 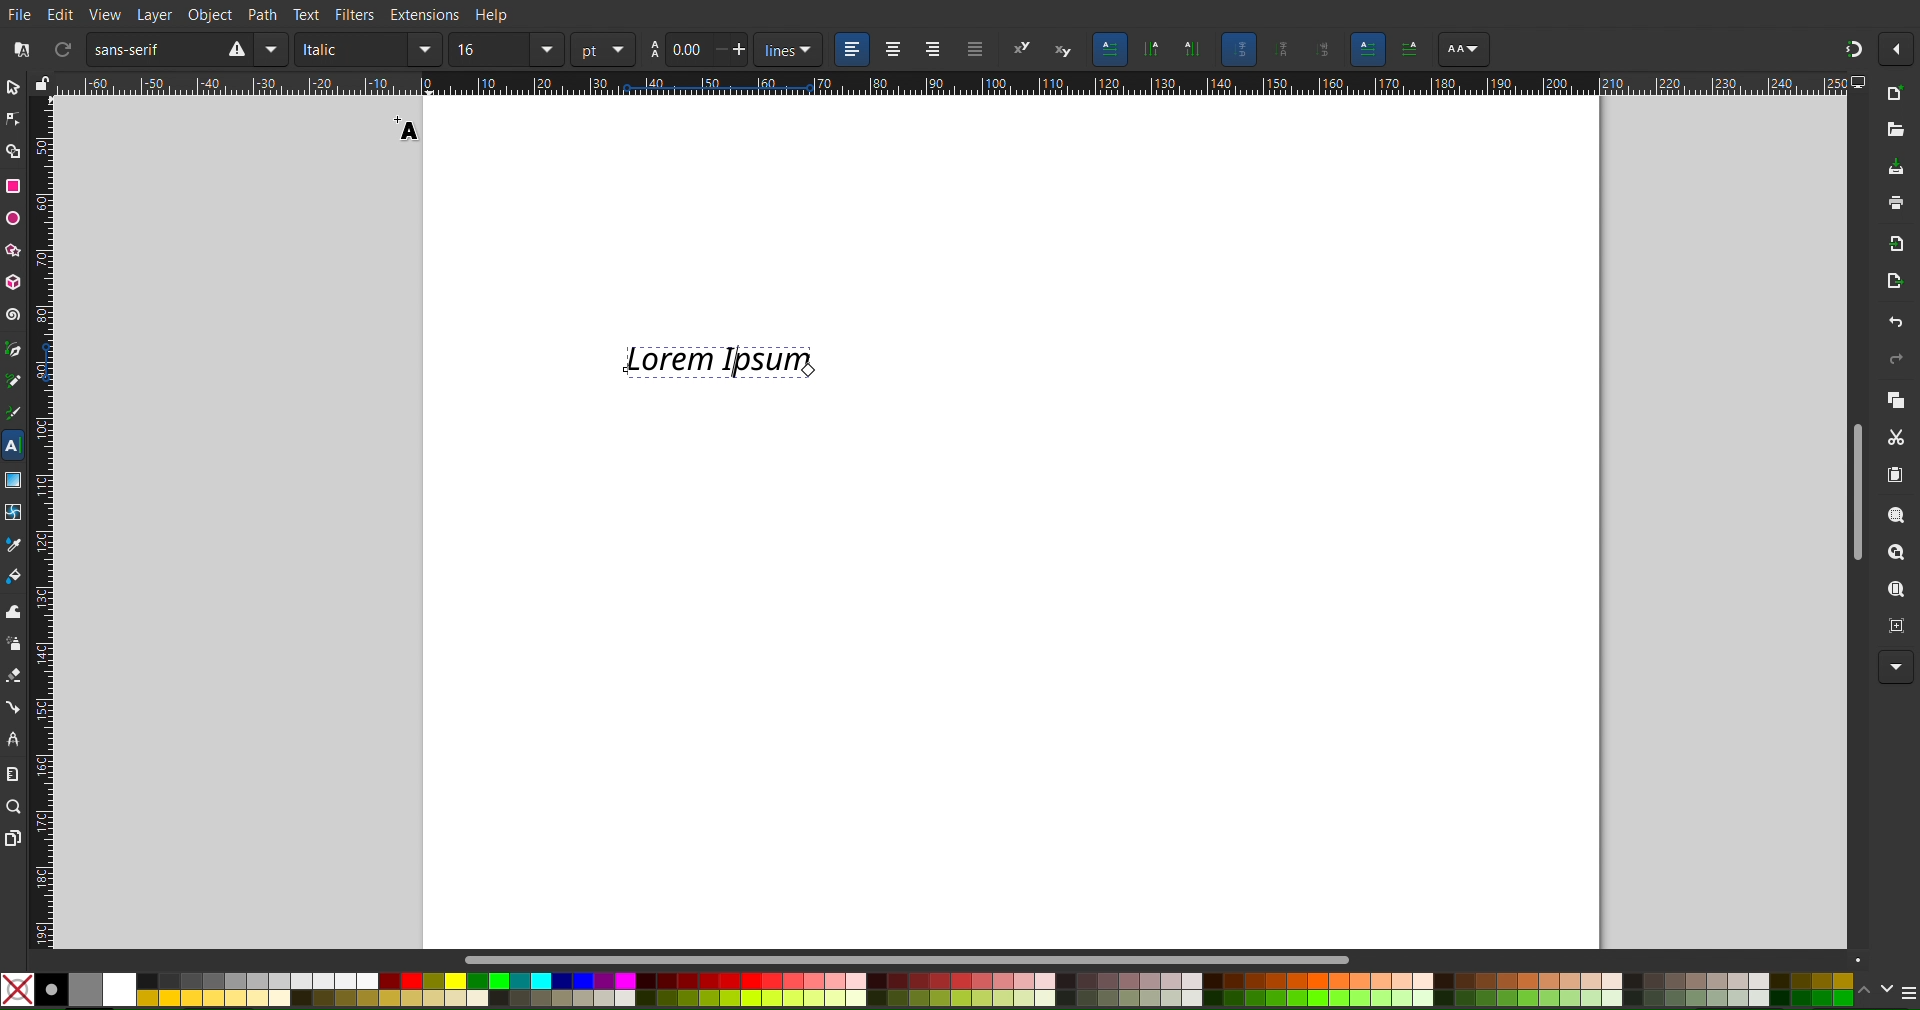 What do you see at coordinates (14, 87) in the screenshot?
I see `Select` at bounding box center [14, 87].